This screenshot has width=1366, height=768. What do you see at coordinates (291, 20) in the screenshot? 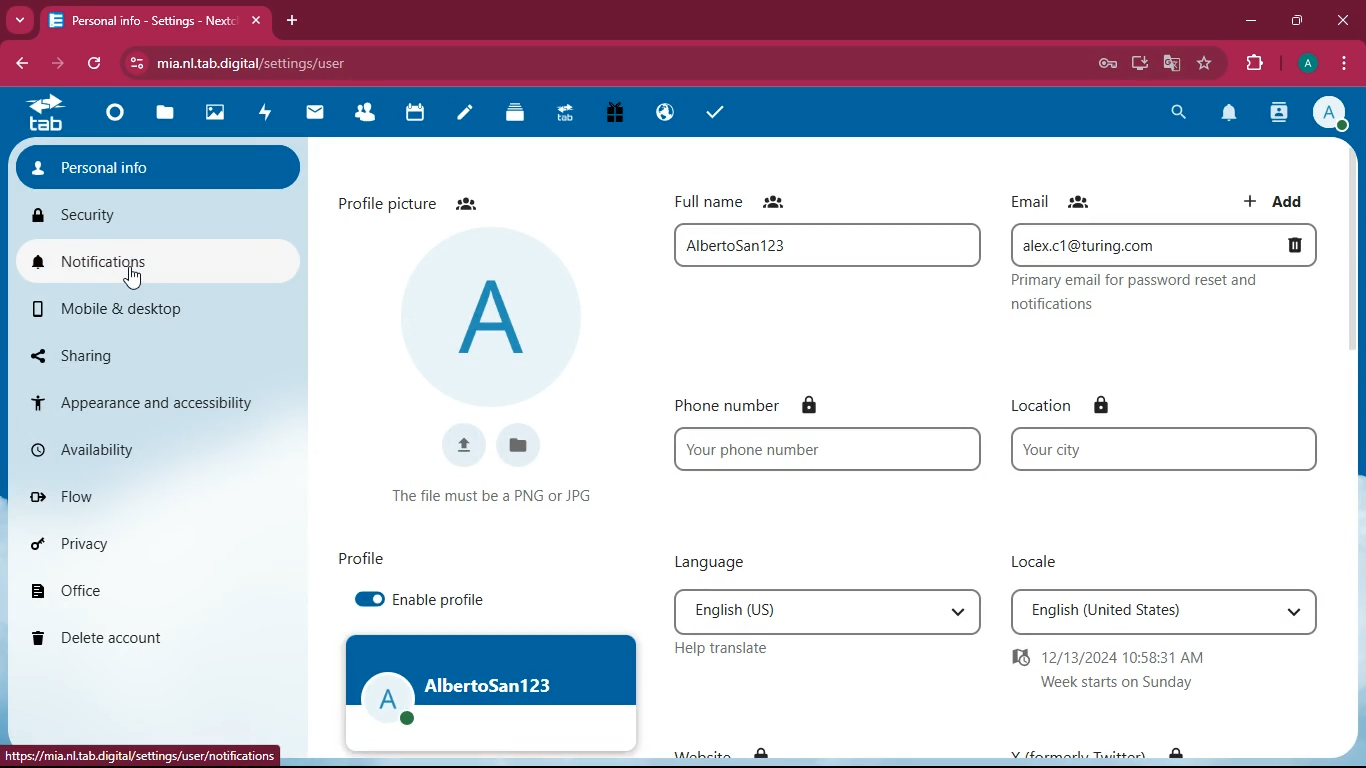
I see `add tab` at bounding box center [291, 20].